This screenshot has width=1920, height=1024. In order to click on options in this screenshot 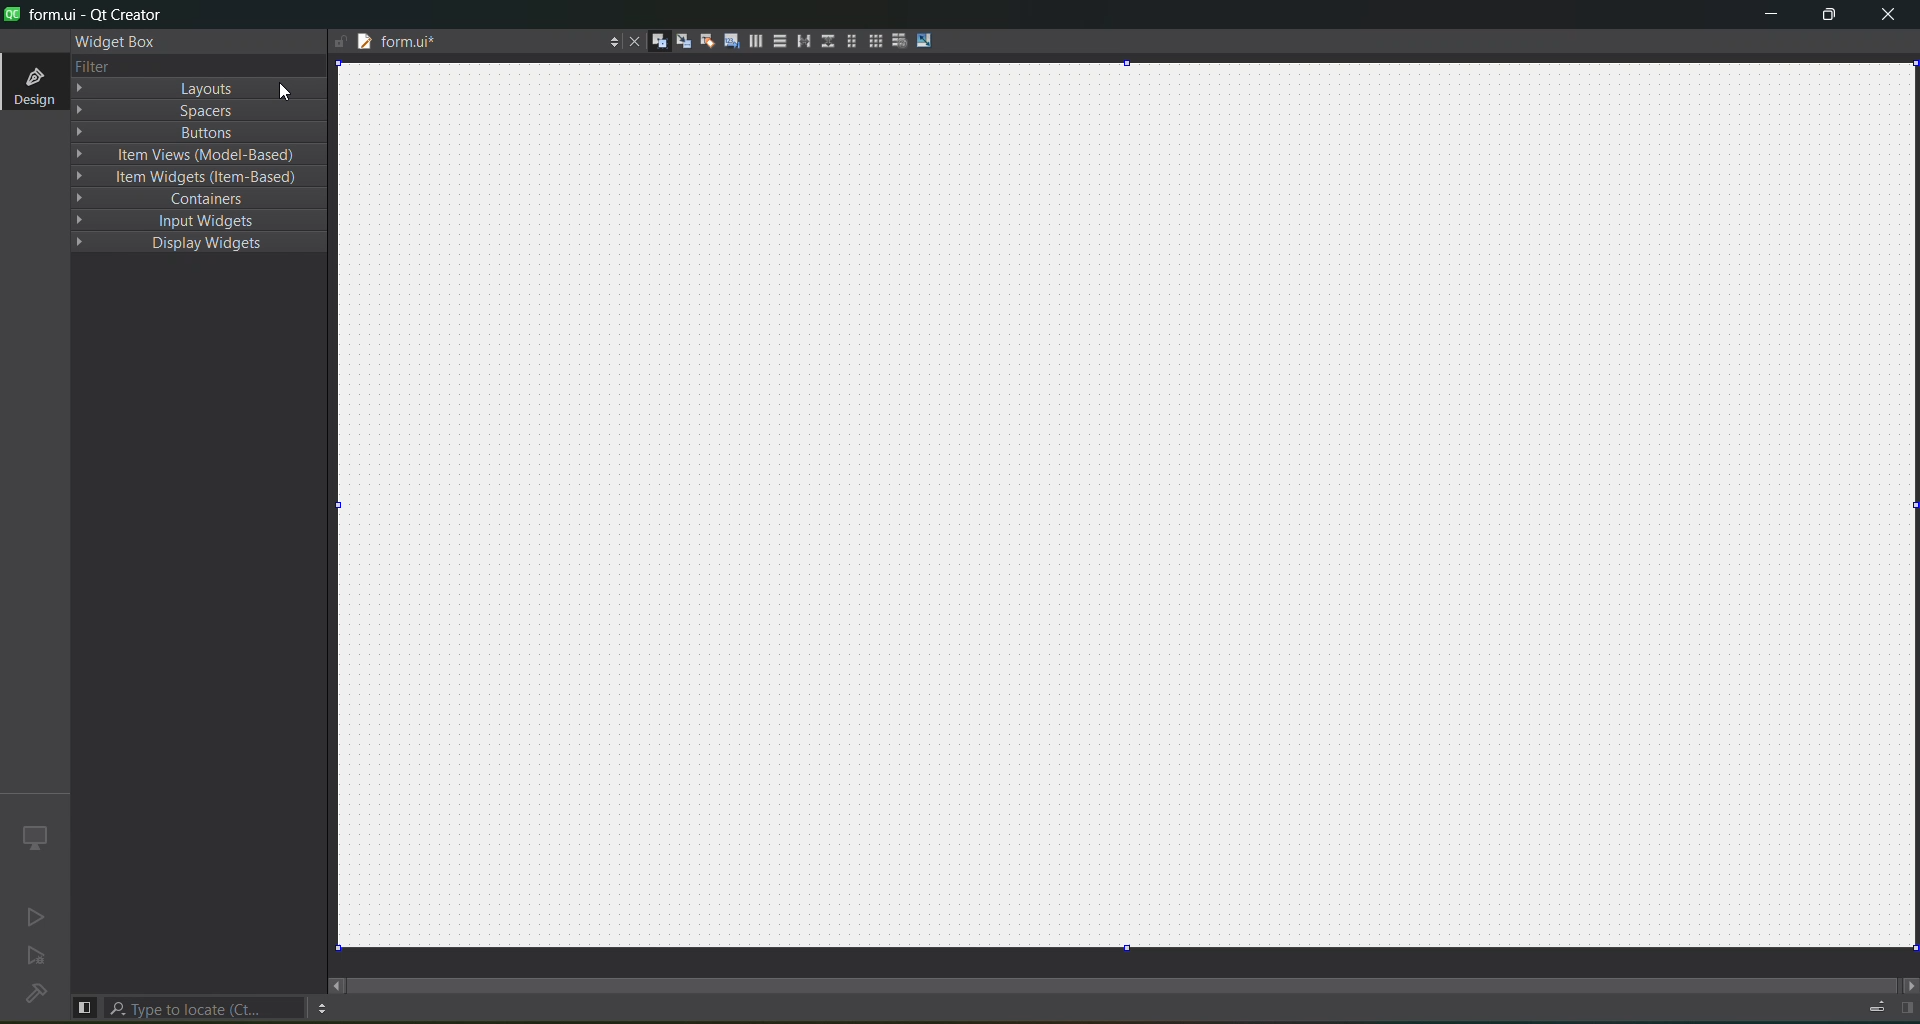, I will do `click(609, 41)`.